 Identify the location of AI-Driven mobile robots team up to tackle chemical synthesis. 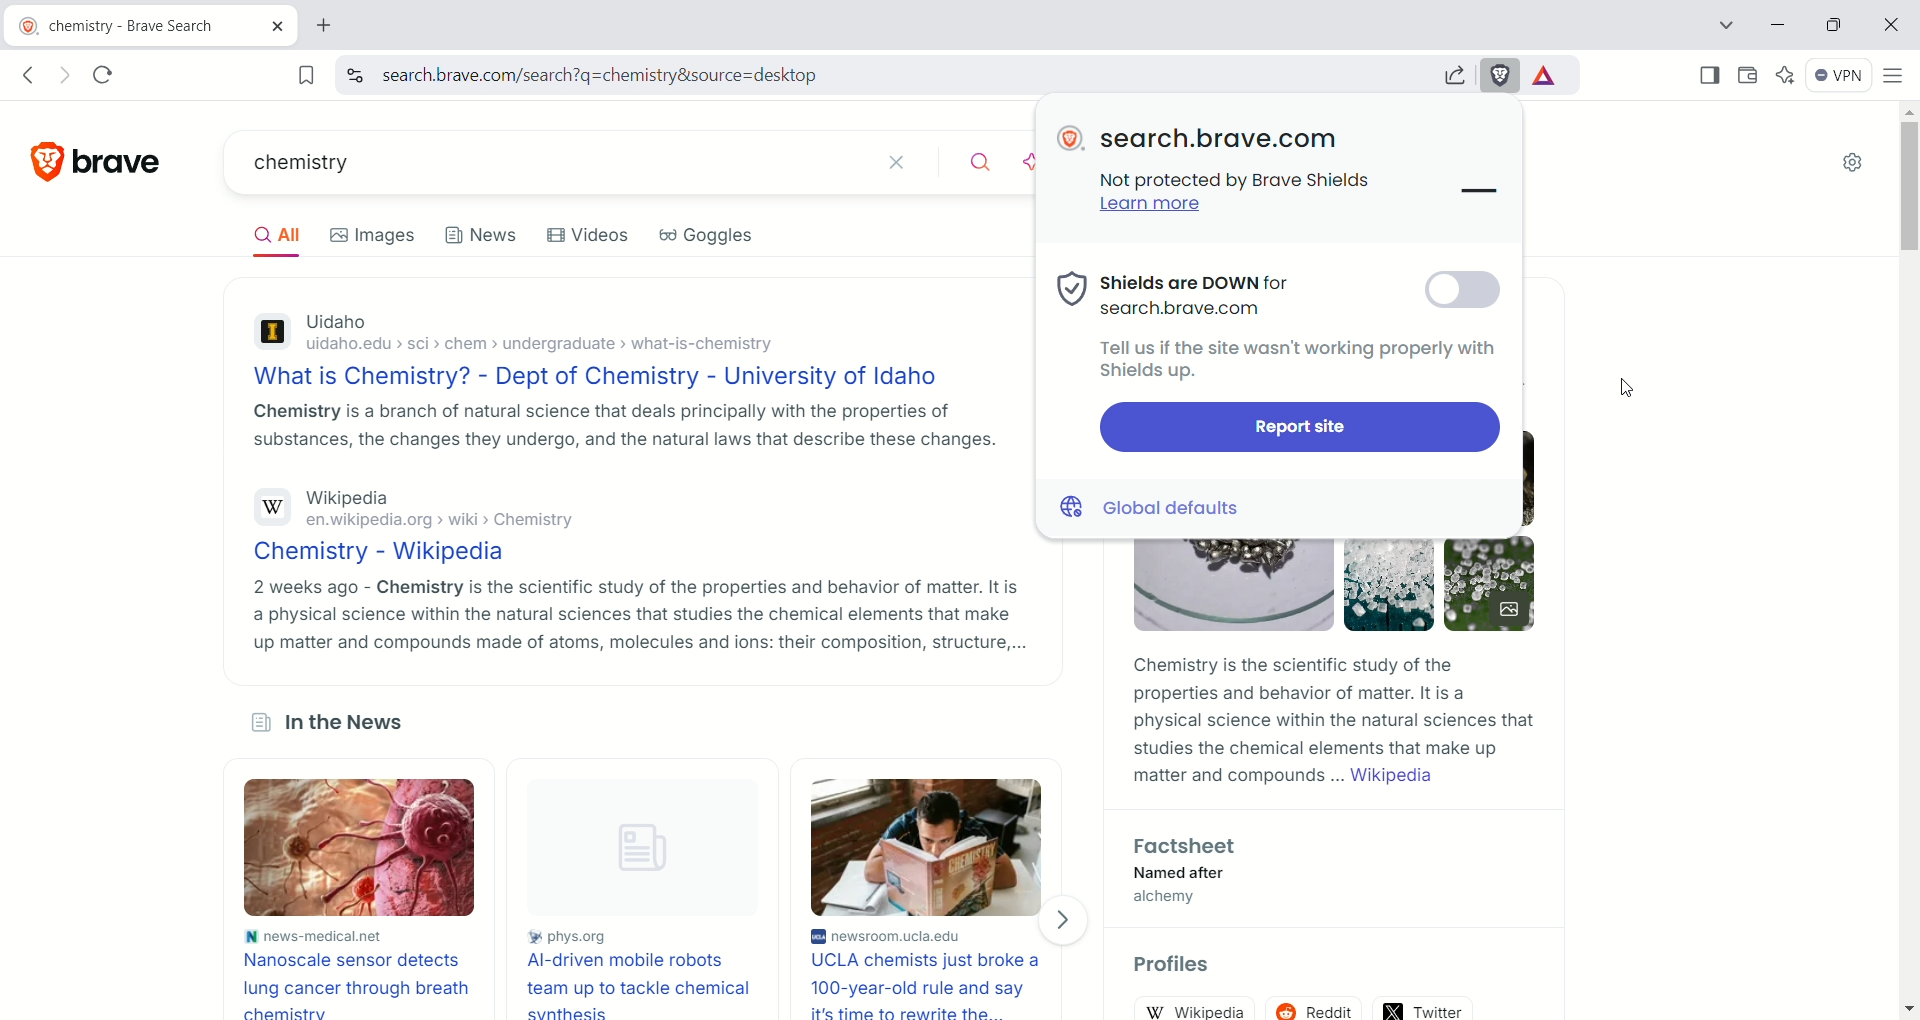
(637, 985).